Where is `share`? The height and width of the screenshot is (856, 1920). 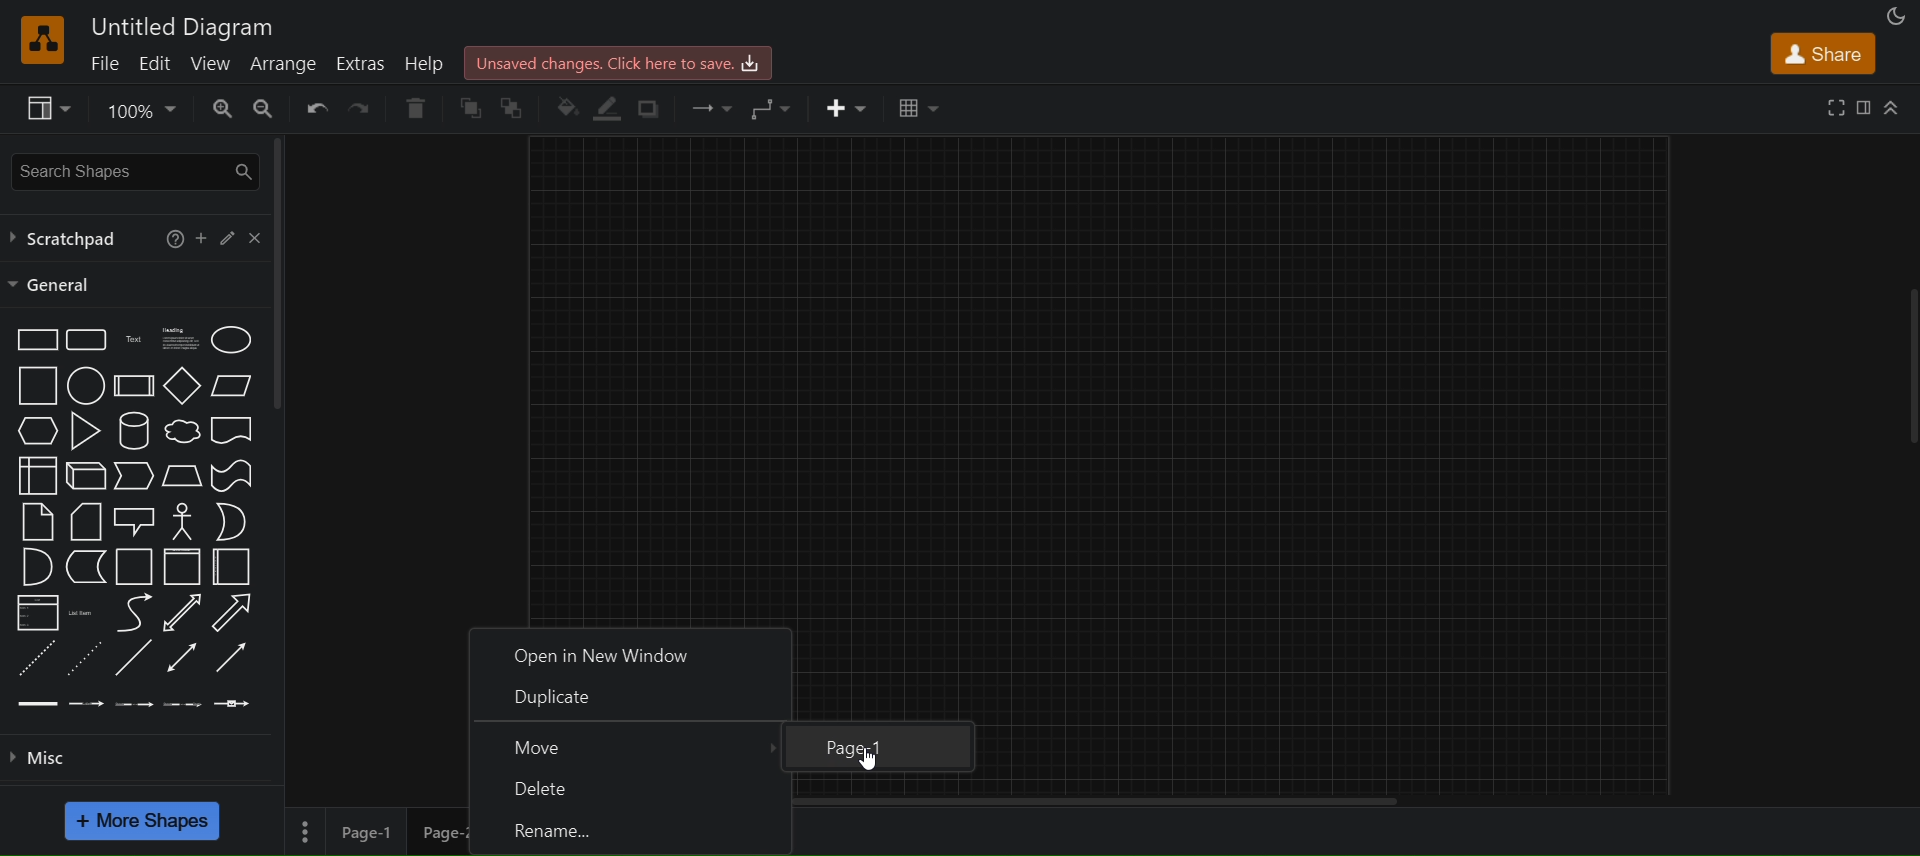
share is located at coordinates (1825, 51).